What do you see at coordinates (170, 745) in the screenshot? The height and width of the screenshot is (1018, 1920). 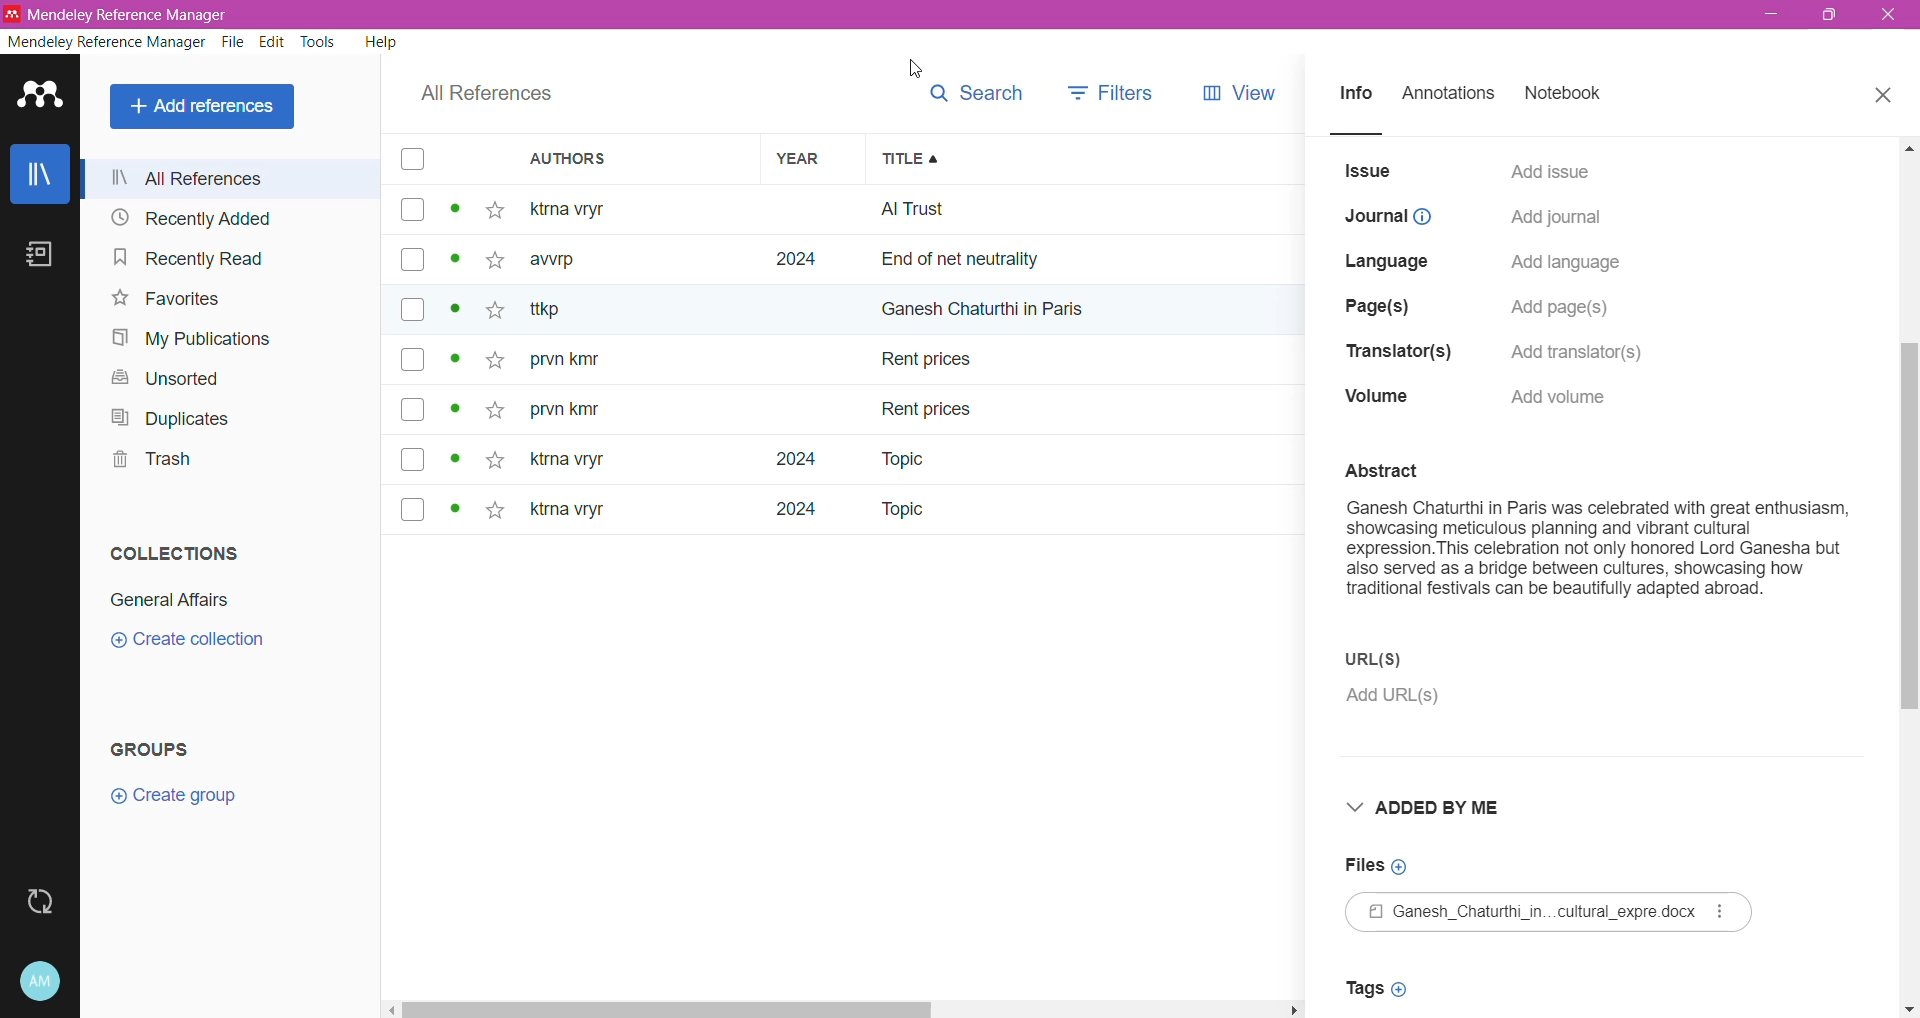 I see `Groups` at bounding box center [170, 745].